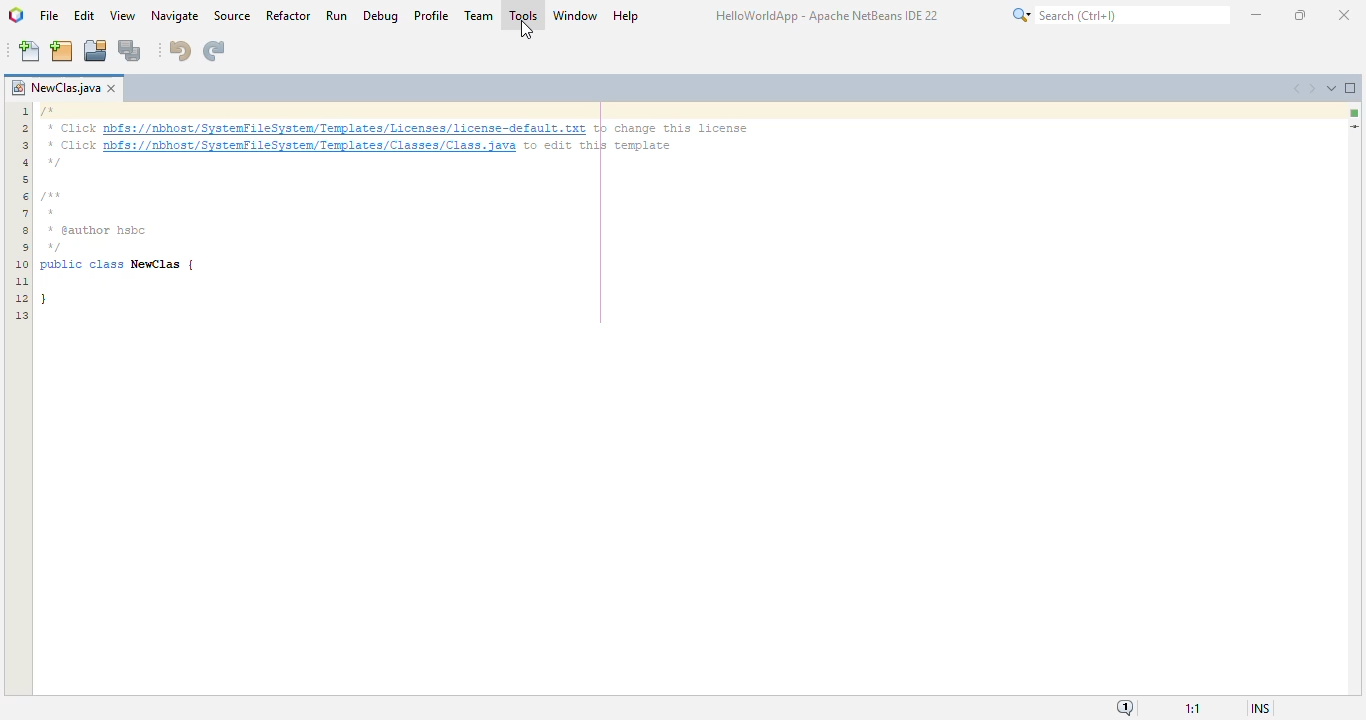 This screenshot has height=720, width=1366. Describe the element at coordinates (1301, 14) in the screenshot. I see `maximize` at that location.